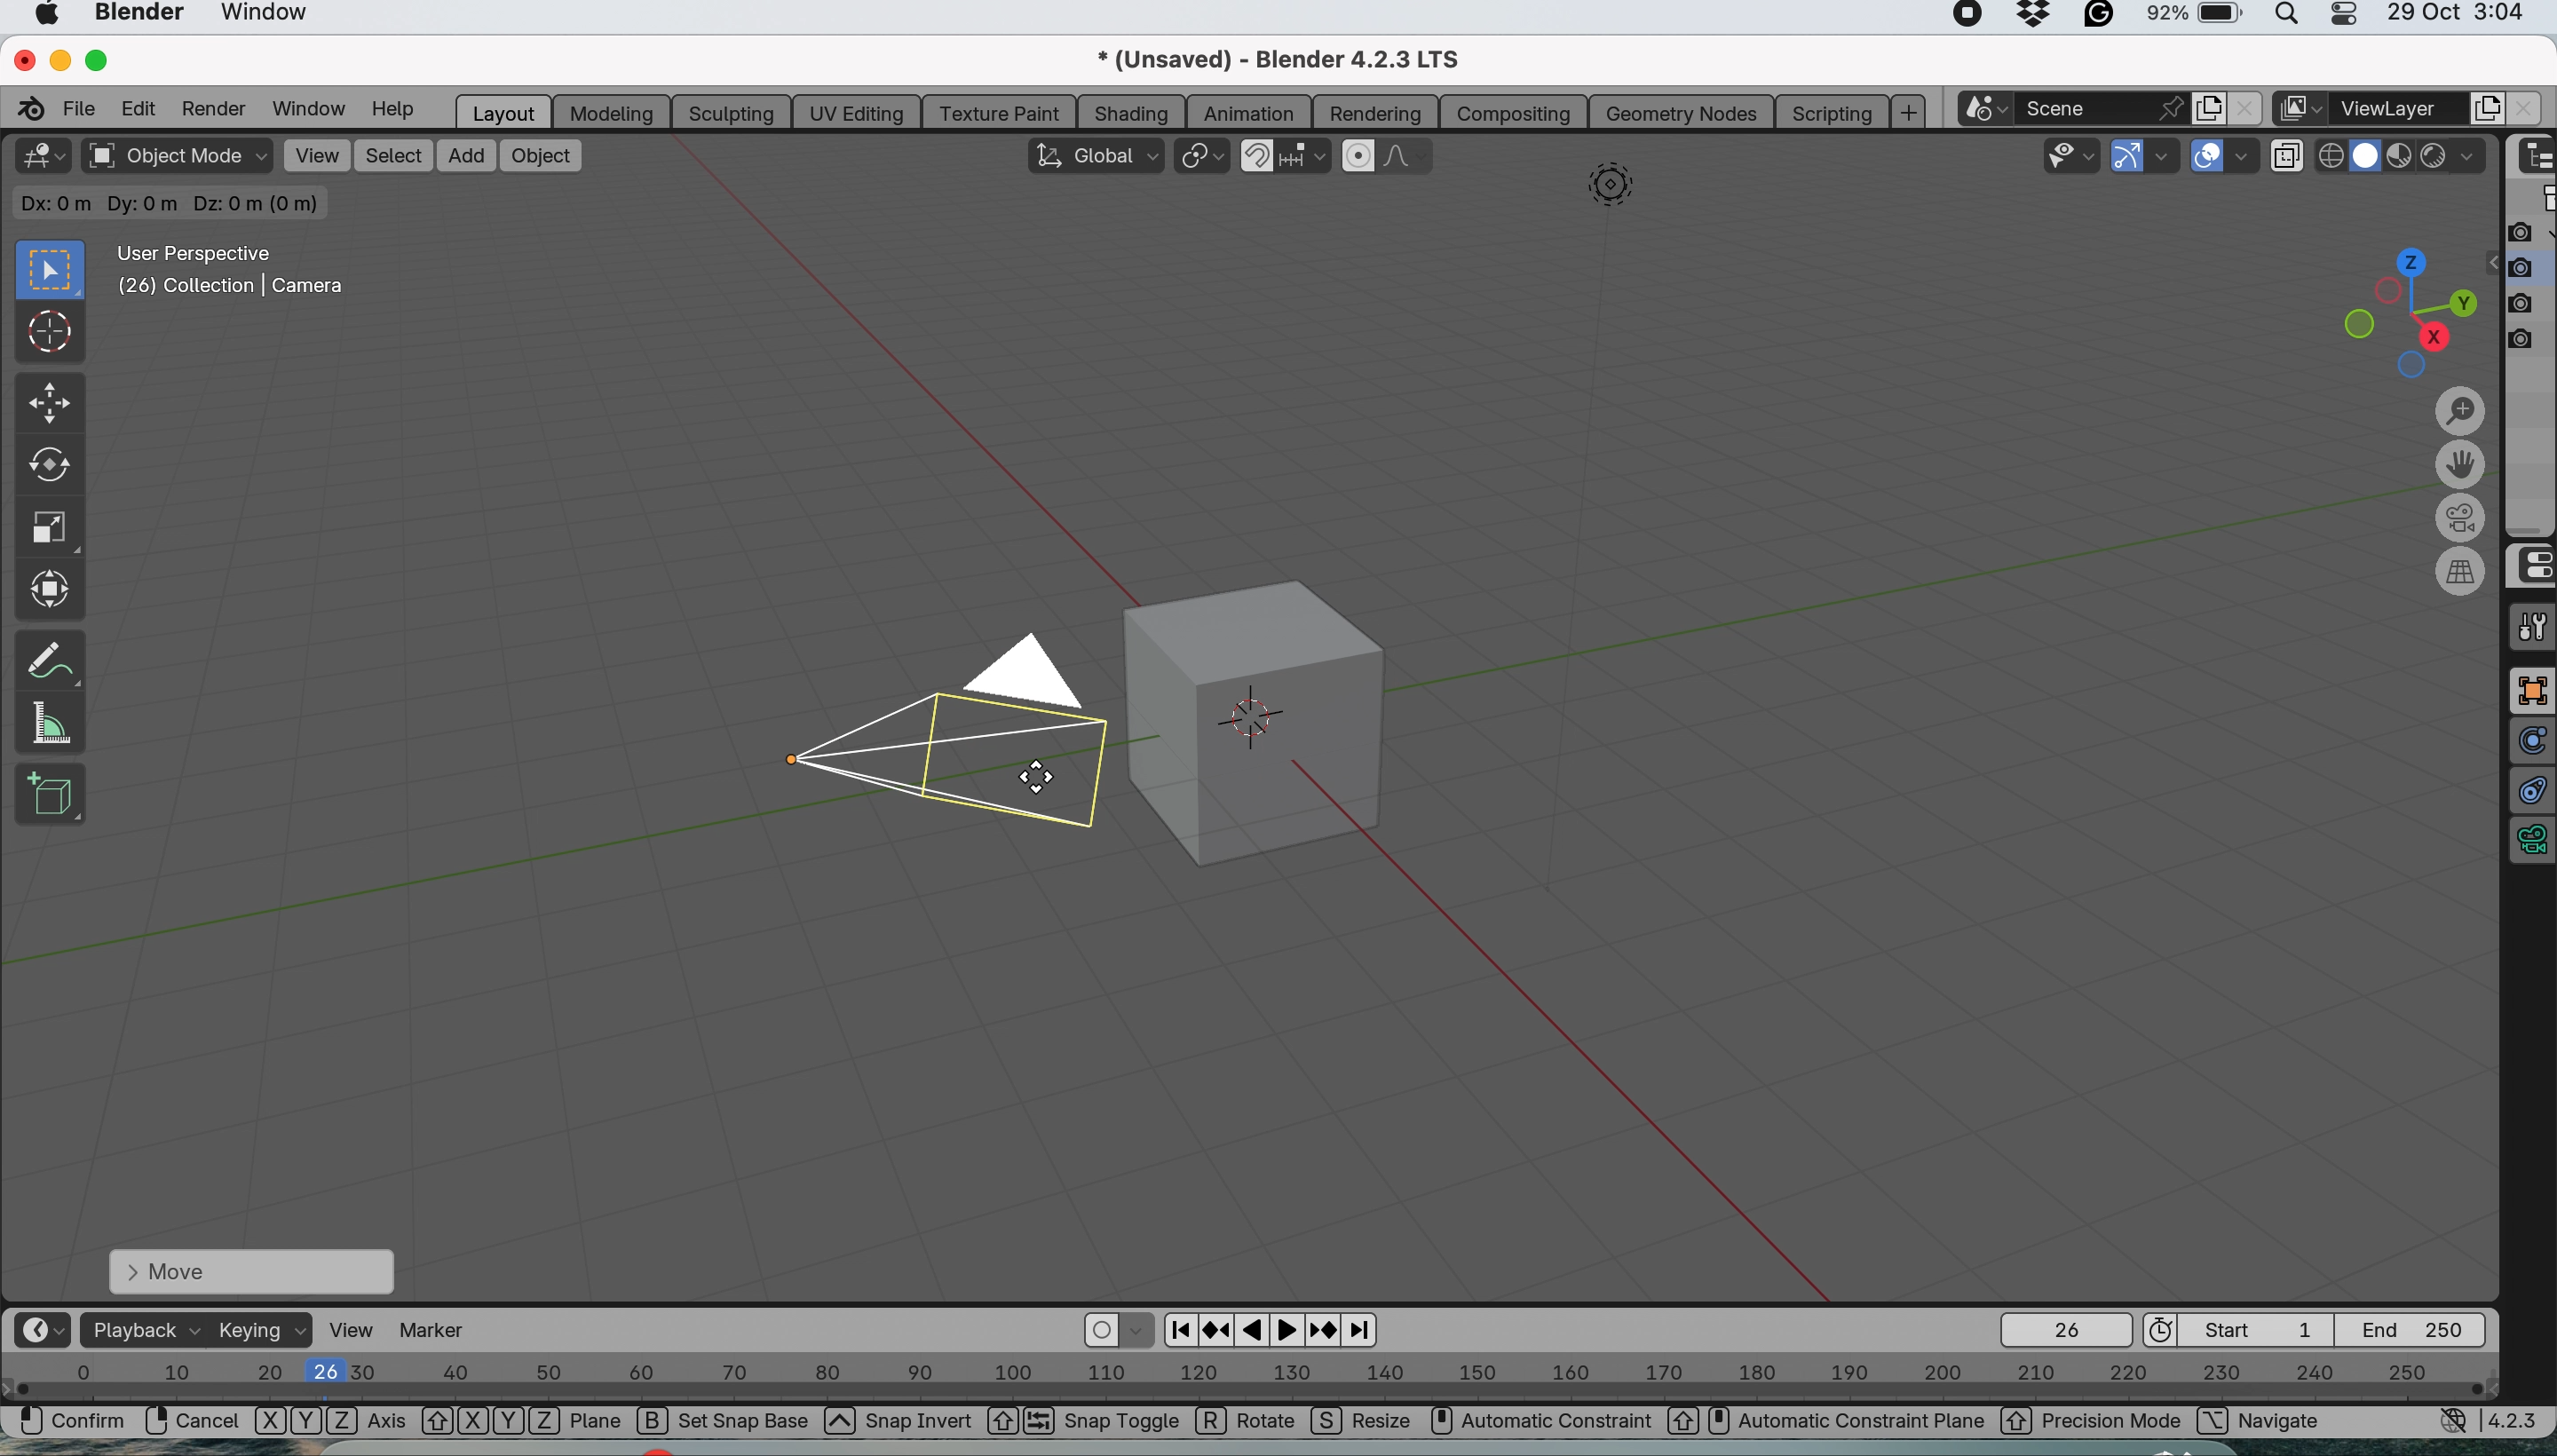  What do you see at coordinates (1991, 109) in the screenshot?
I see `browse scene` at bounding box center [1991, 109].